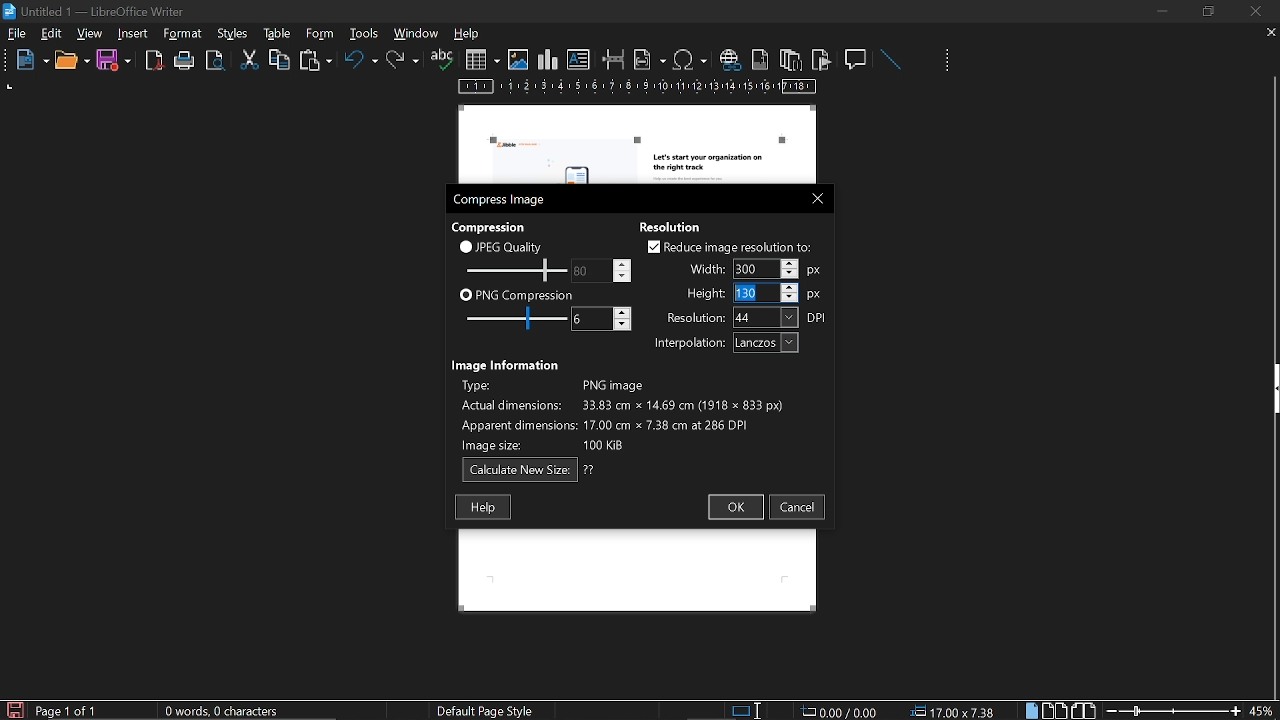 This screenshot has width=1280, height=720. Describe the element at coordinates (231, 32) in the screenshot. I see `format` at that location.